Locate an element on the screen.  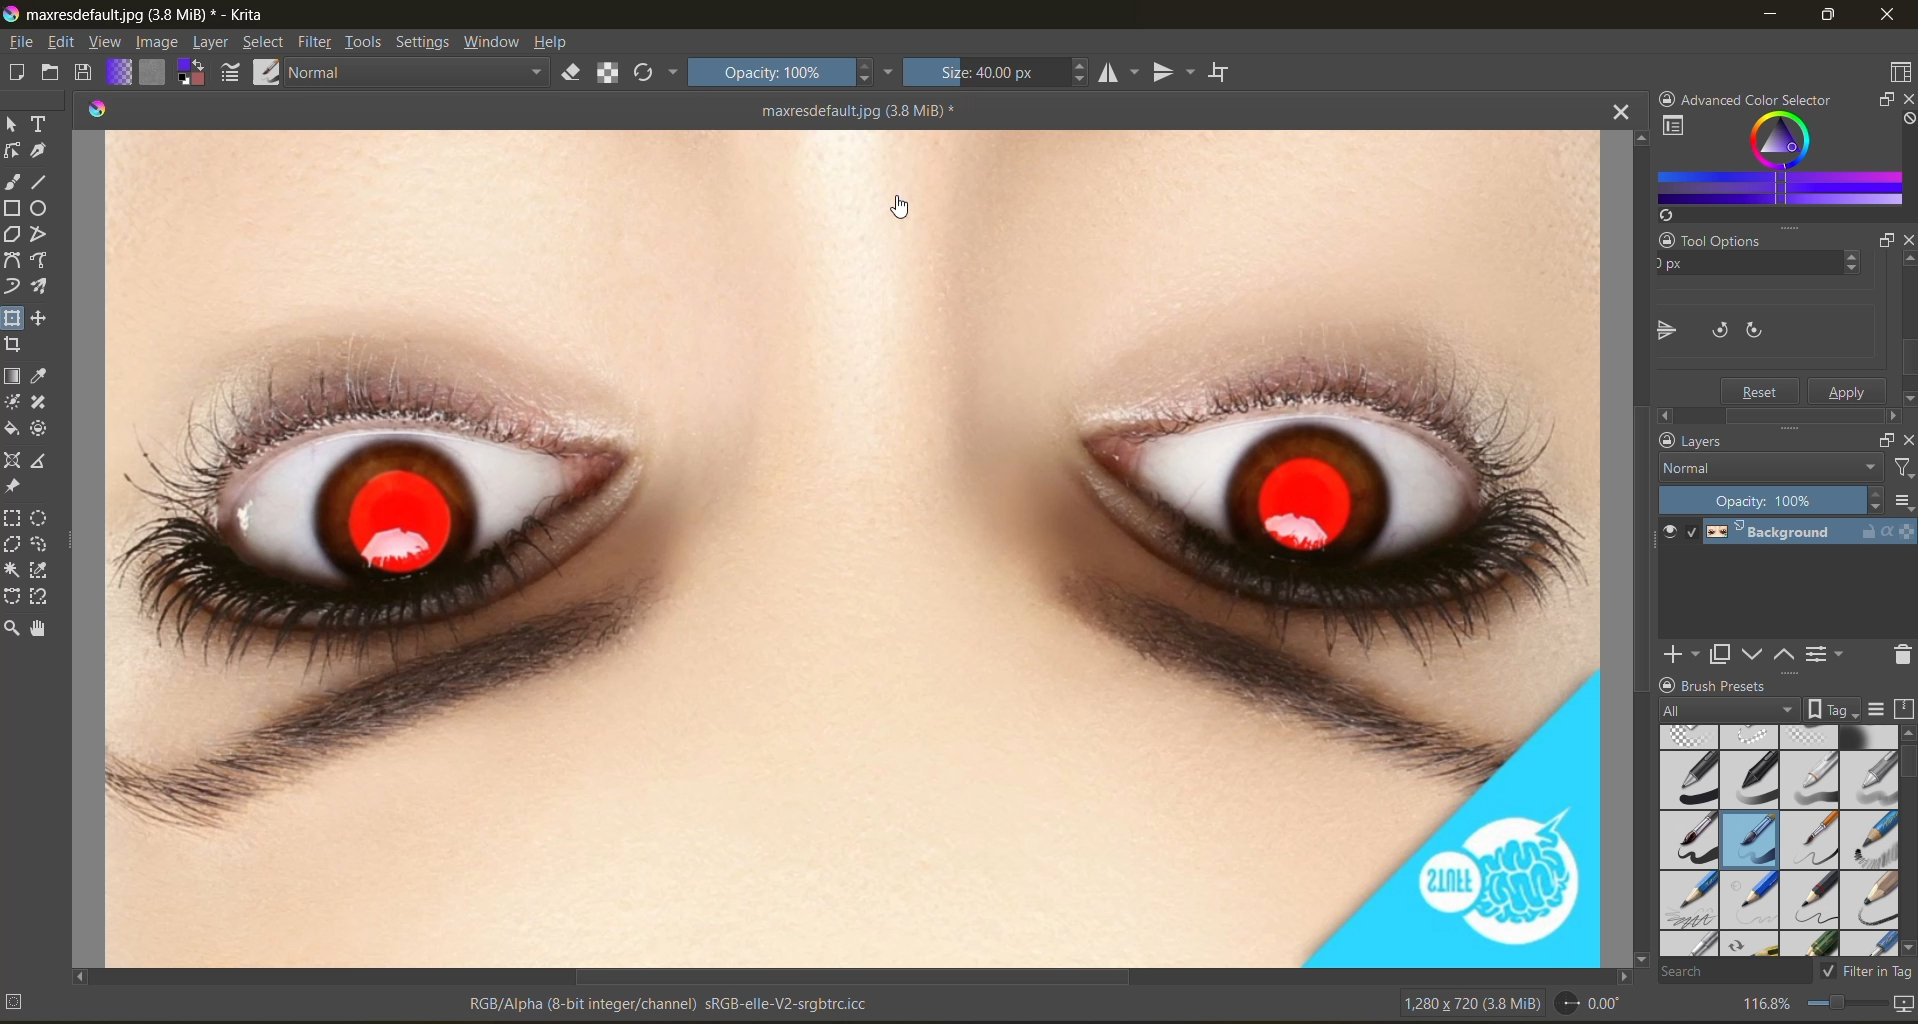
set eraser mode is located at coordinates (577, 72).